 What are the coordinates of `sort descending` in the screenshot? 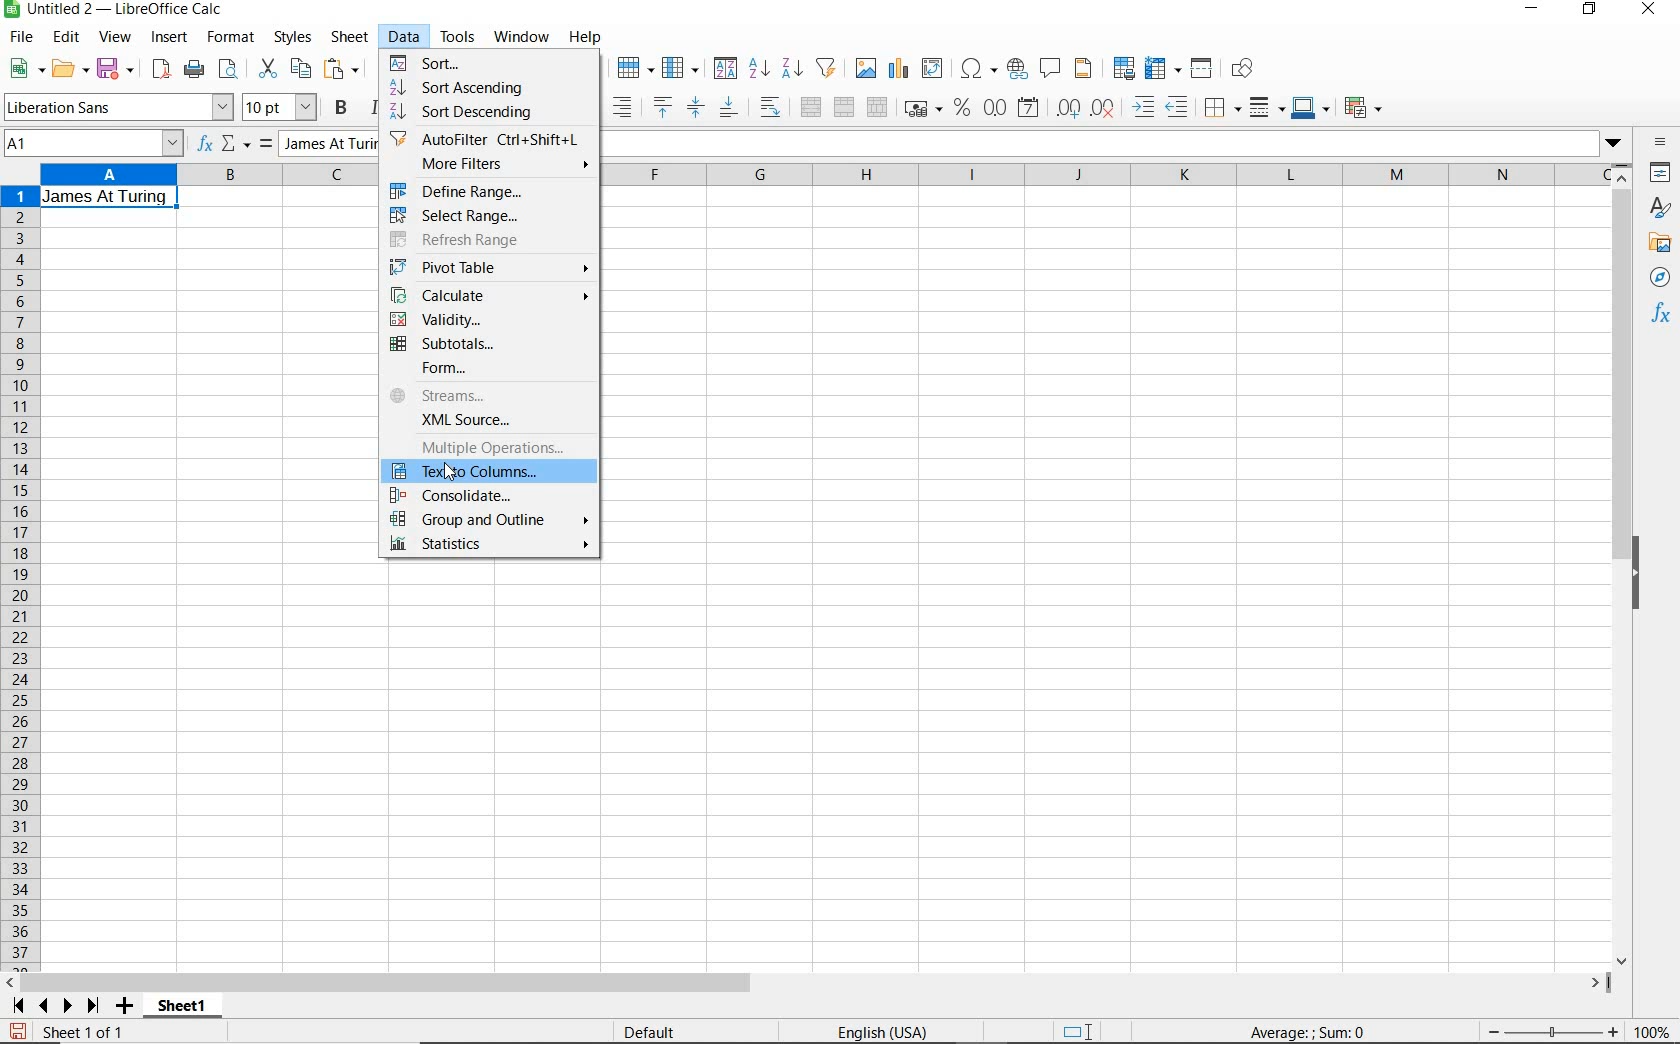 It's located at (792, 68).